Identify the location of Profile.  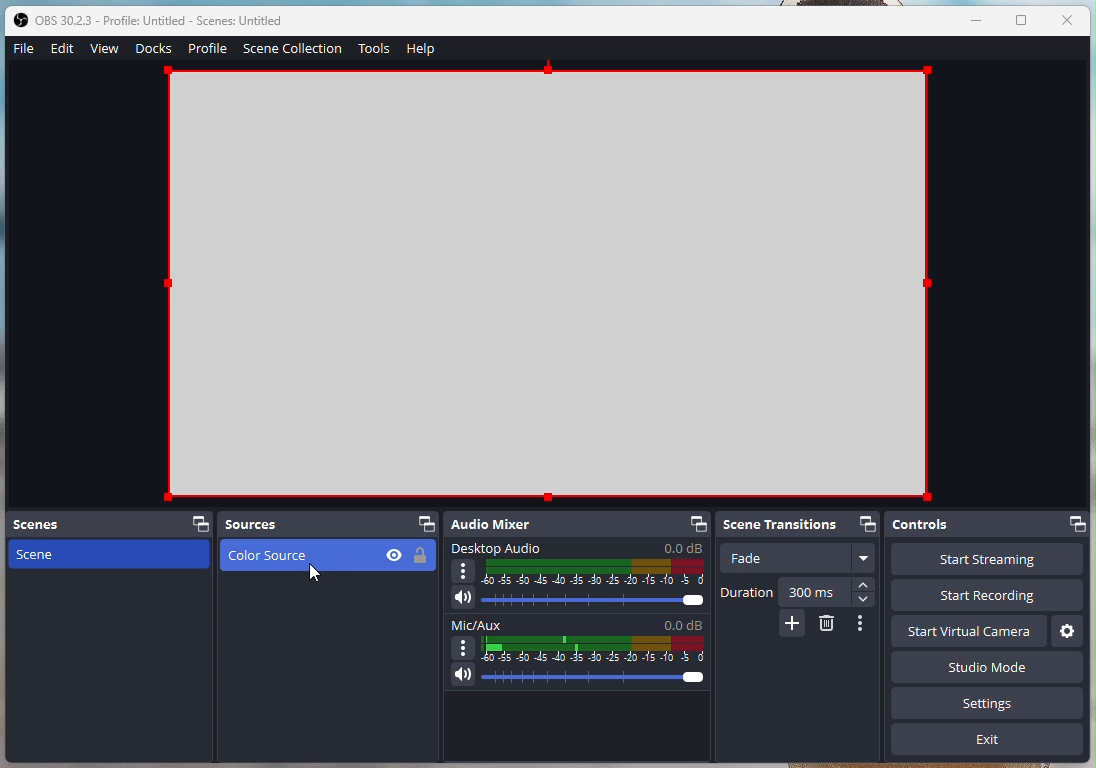
(207, 48).